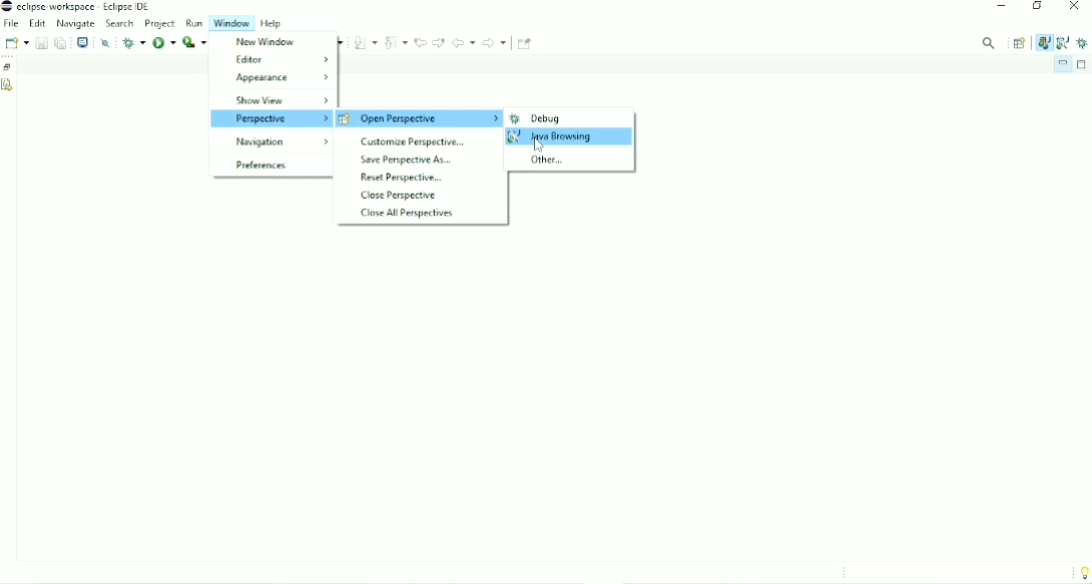 The width and height of the screenshot is (1092, 584). I want to click on Preferences, so click(261, 166).